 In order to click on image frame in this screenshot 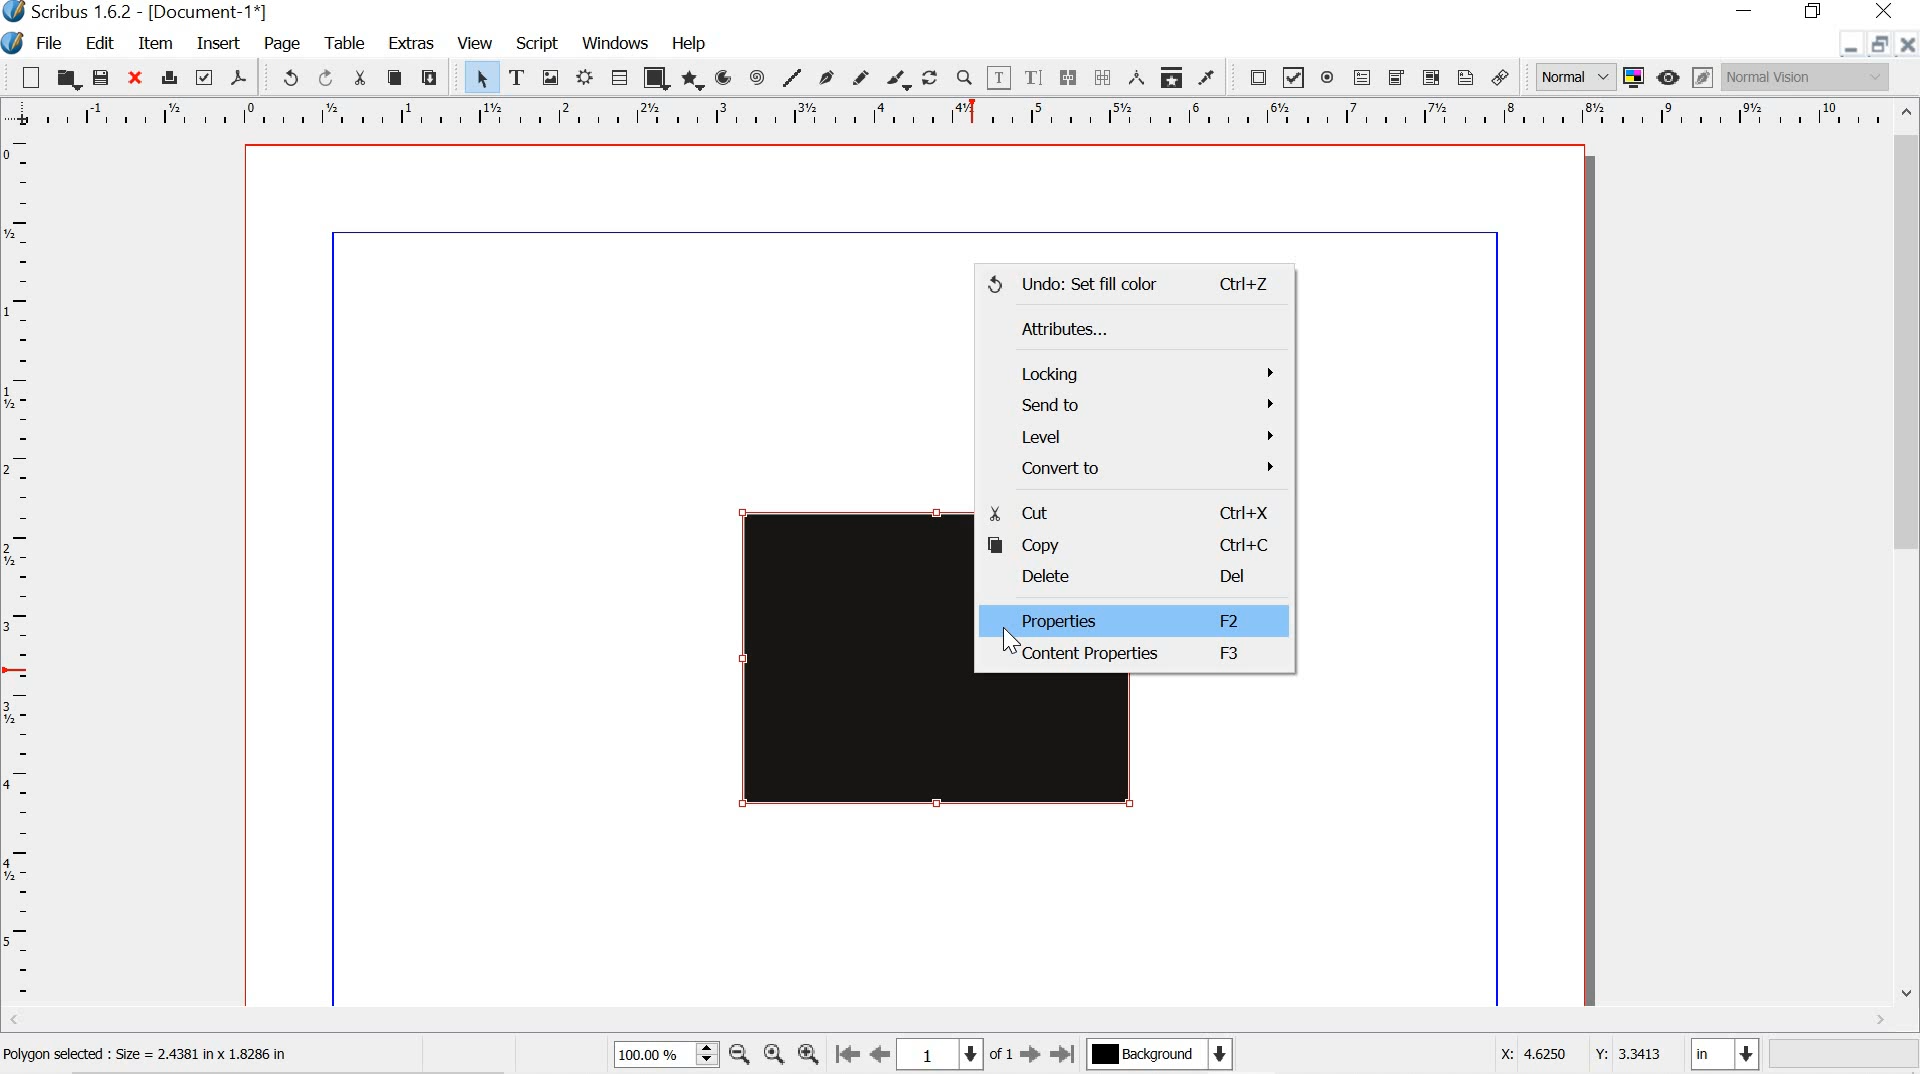, I will do `click(551, 78)`.